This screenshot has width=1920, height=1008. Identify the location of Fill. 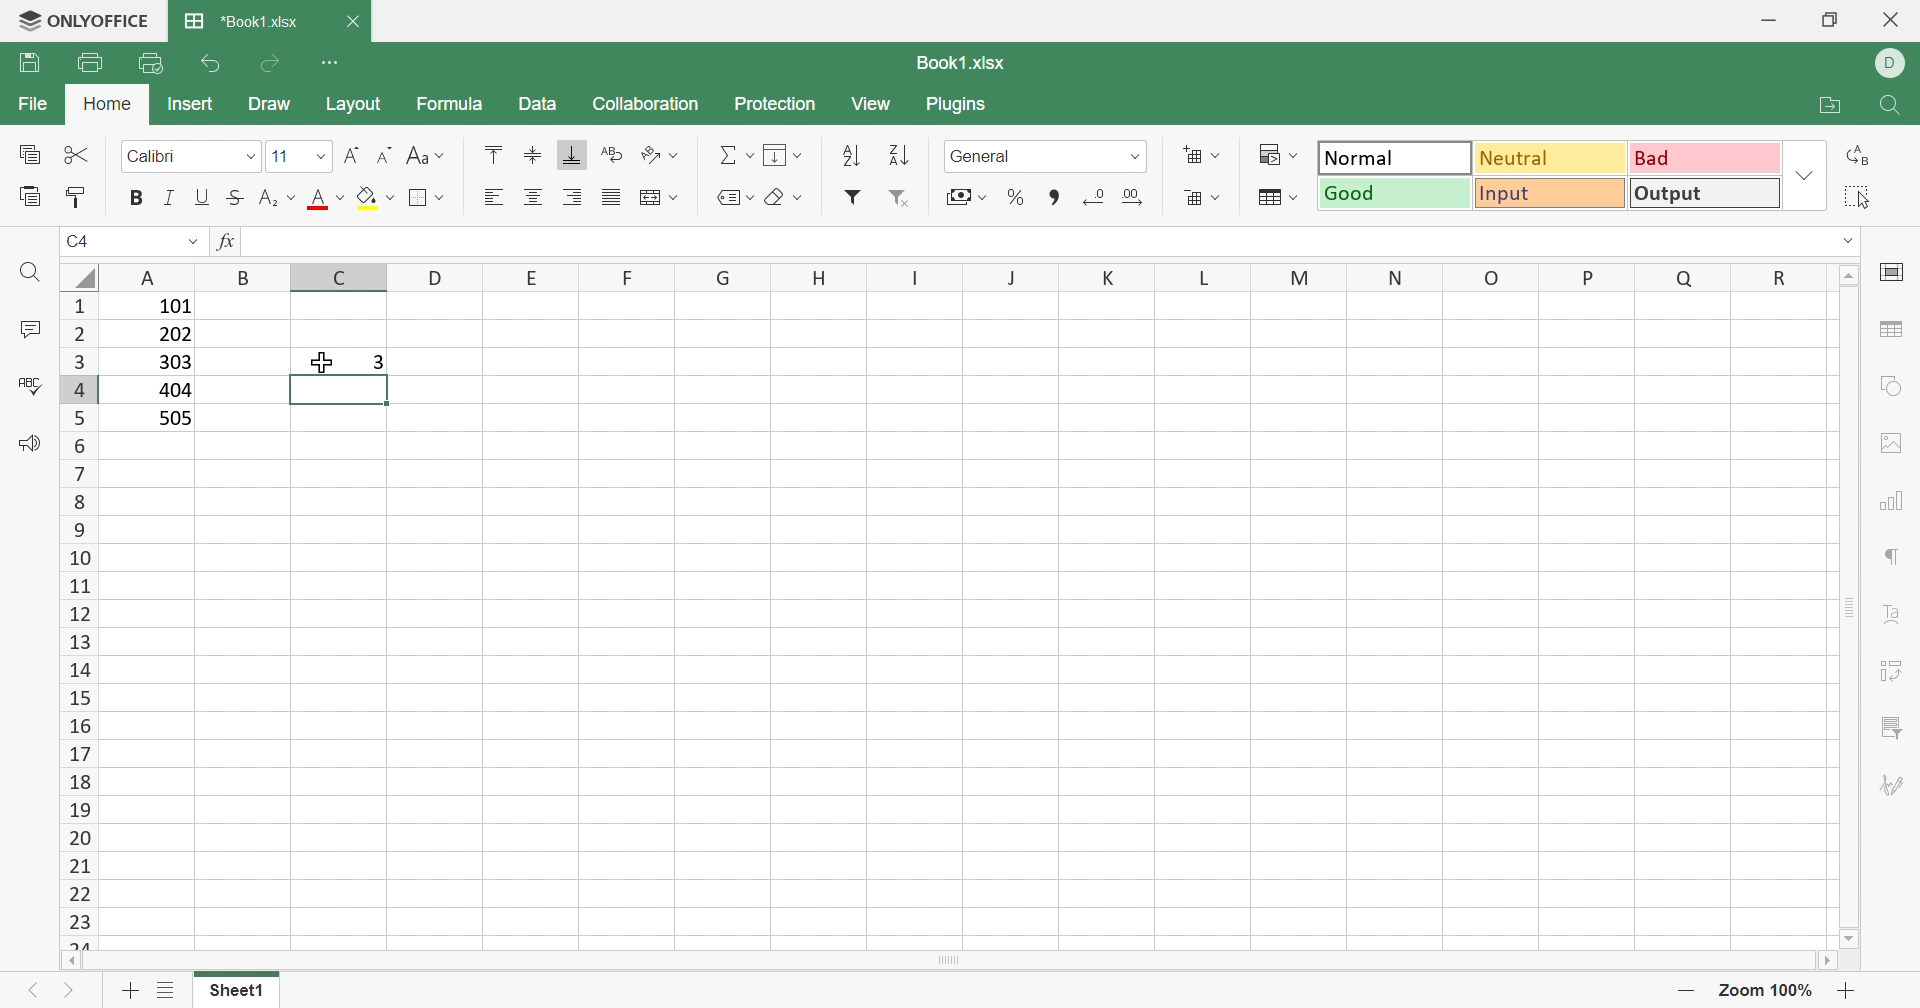
(374, 199).